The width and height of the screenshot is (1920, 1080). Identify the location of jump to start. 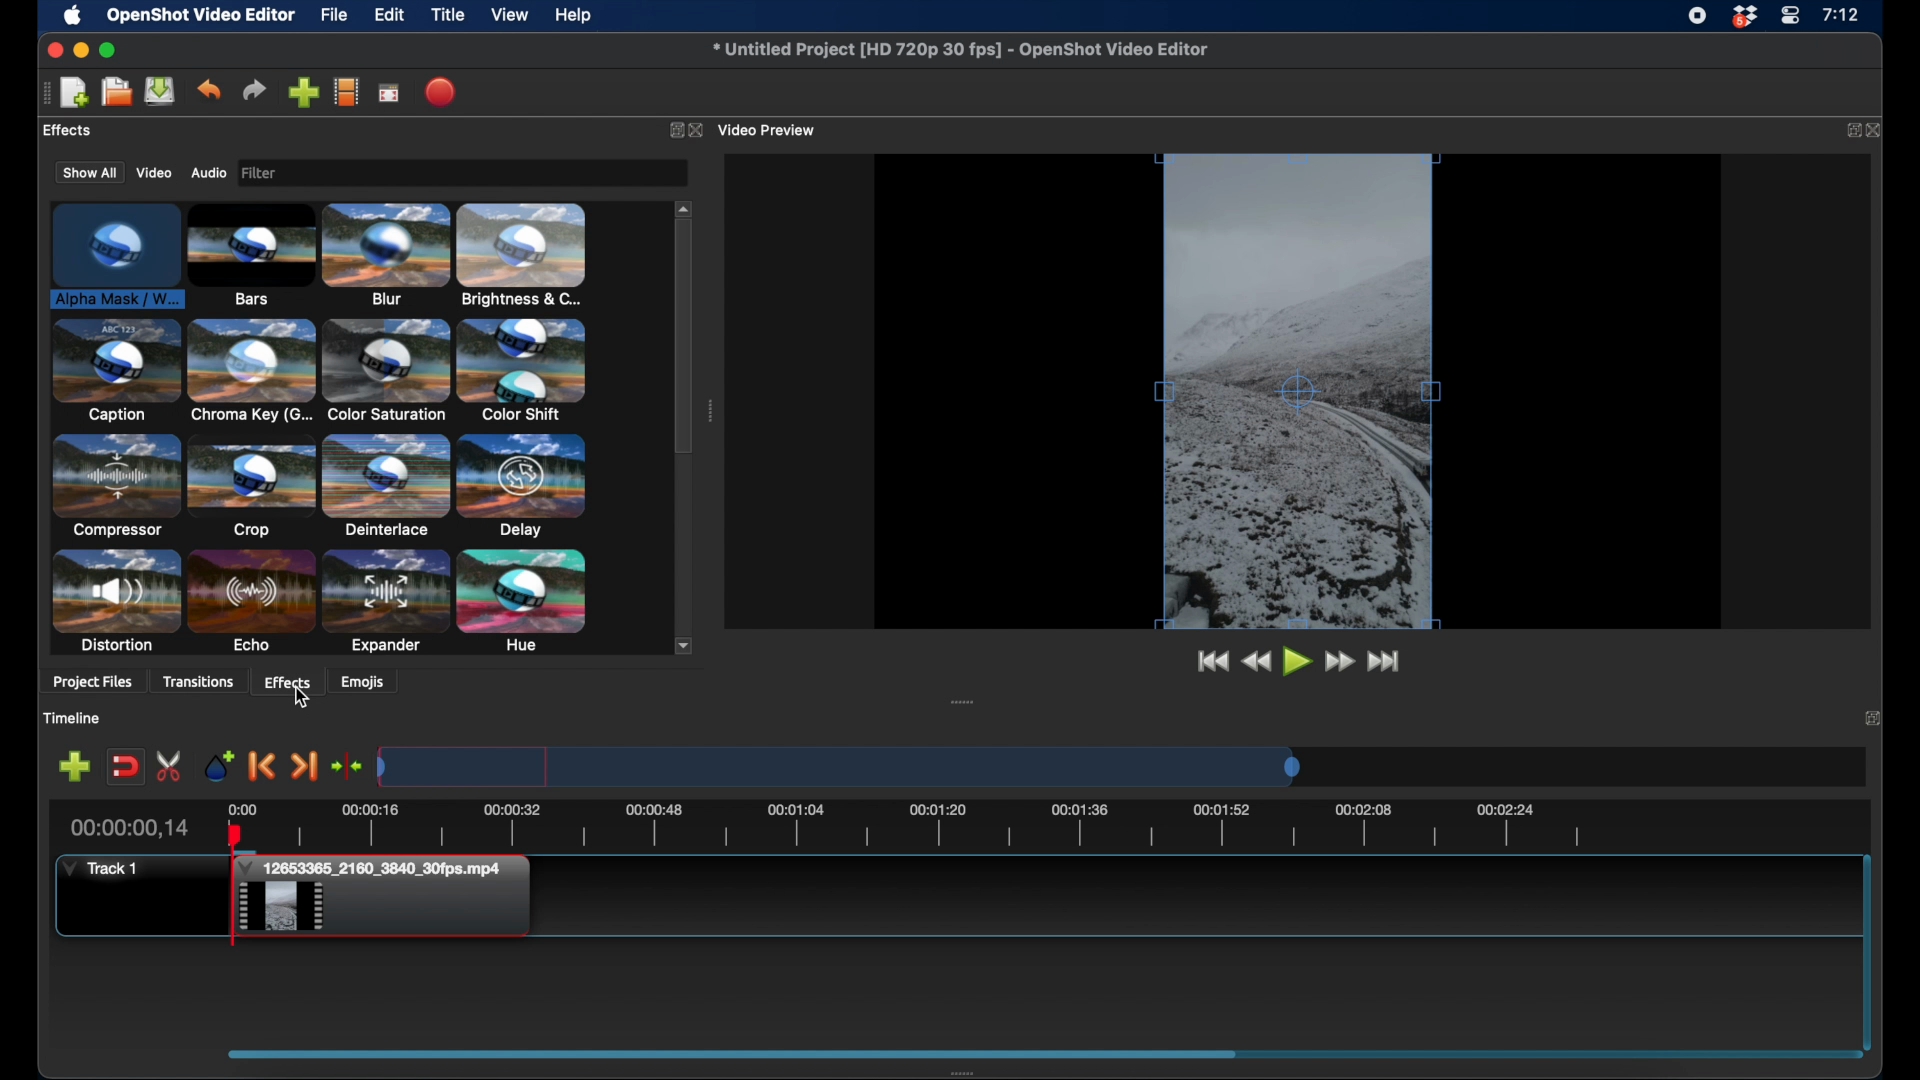
(1212, 662).